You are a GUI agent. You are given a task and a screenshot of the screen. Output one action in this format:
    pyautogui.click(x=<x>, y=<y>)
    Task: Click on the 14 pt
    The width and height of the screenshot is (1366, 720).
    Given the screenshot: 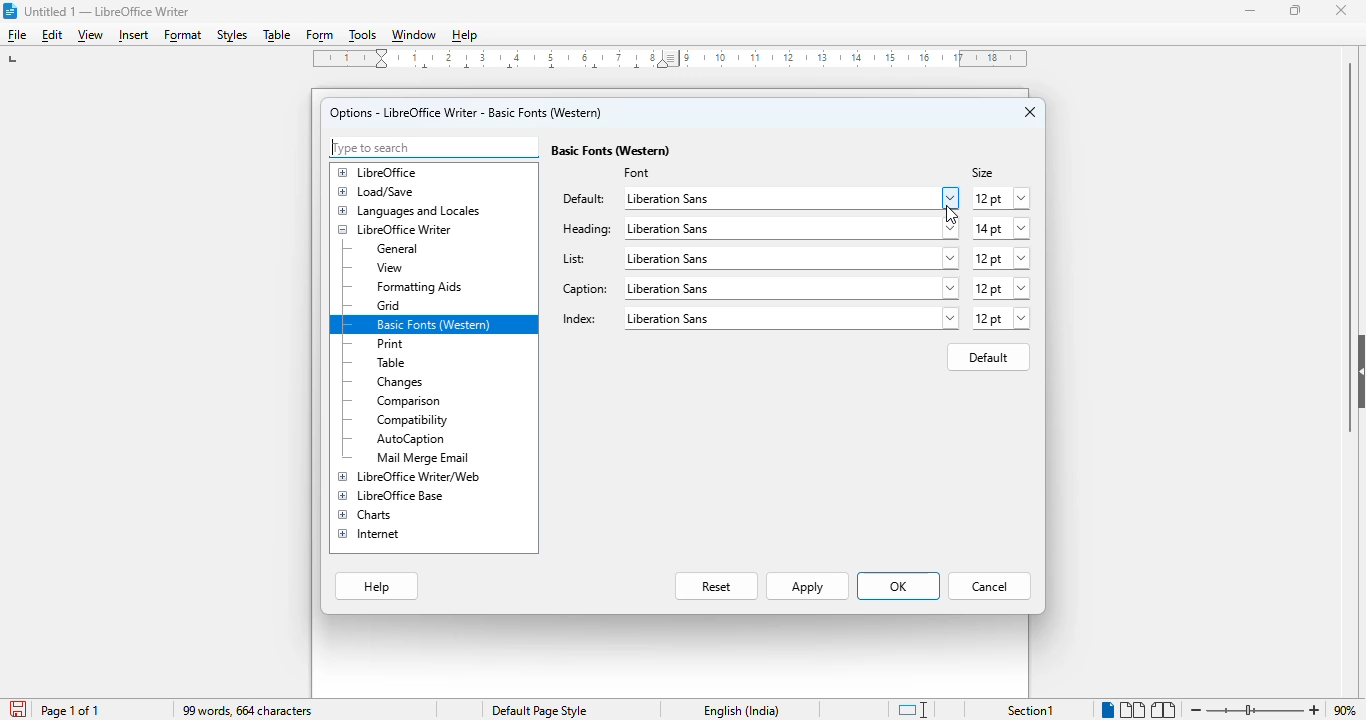 What is the action you would take?
    pyautogui.click(x=1001, y=228)
    